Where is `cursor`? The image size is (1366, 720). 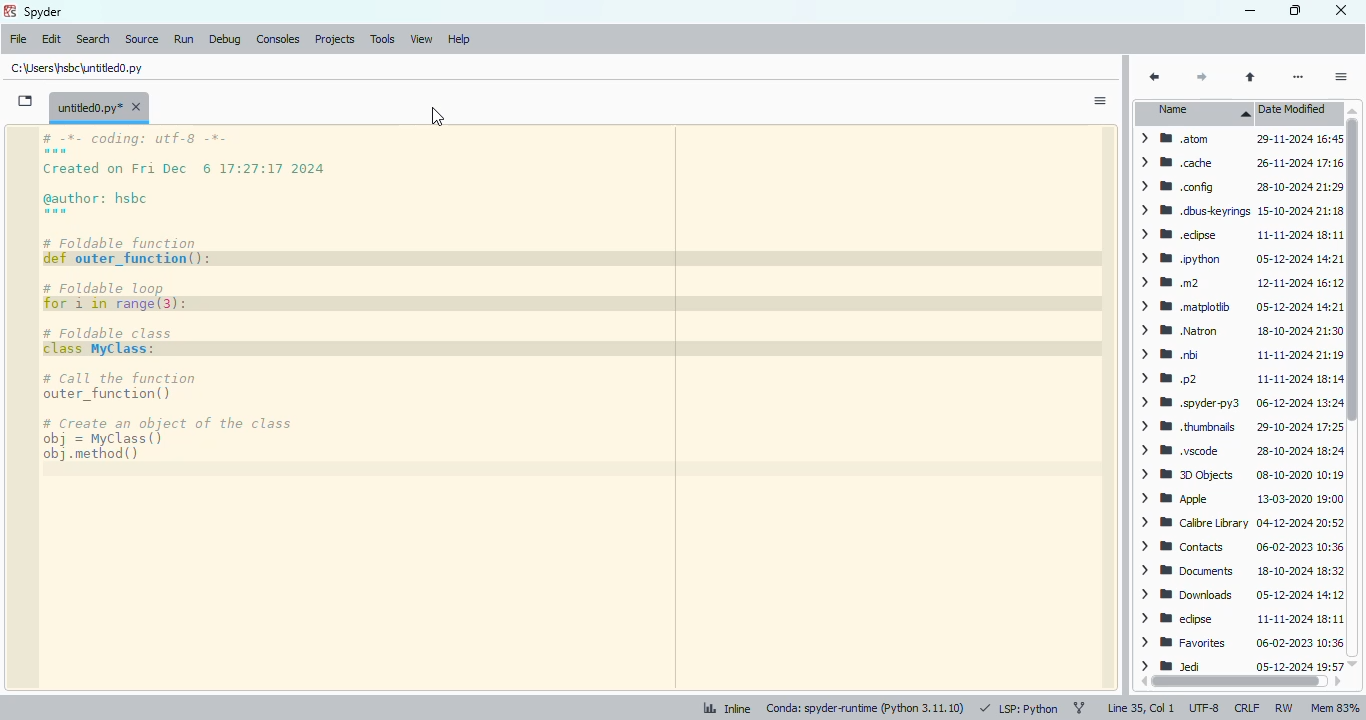 cursor is located at coordinates (439, 116).